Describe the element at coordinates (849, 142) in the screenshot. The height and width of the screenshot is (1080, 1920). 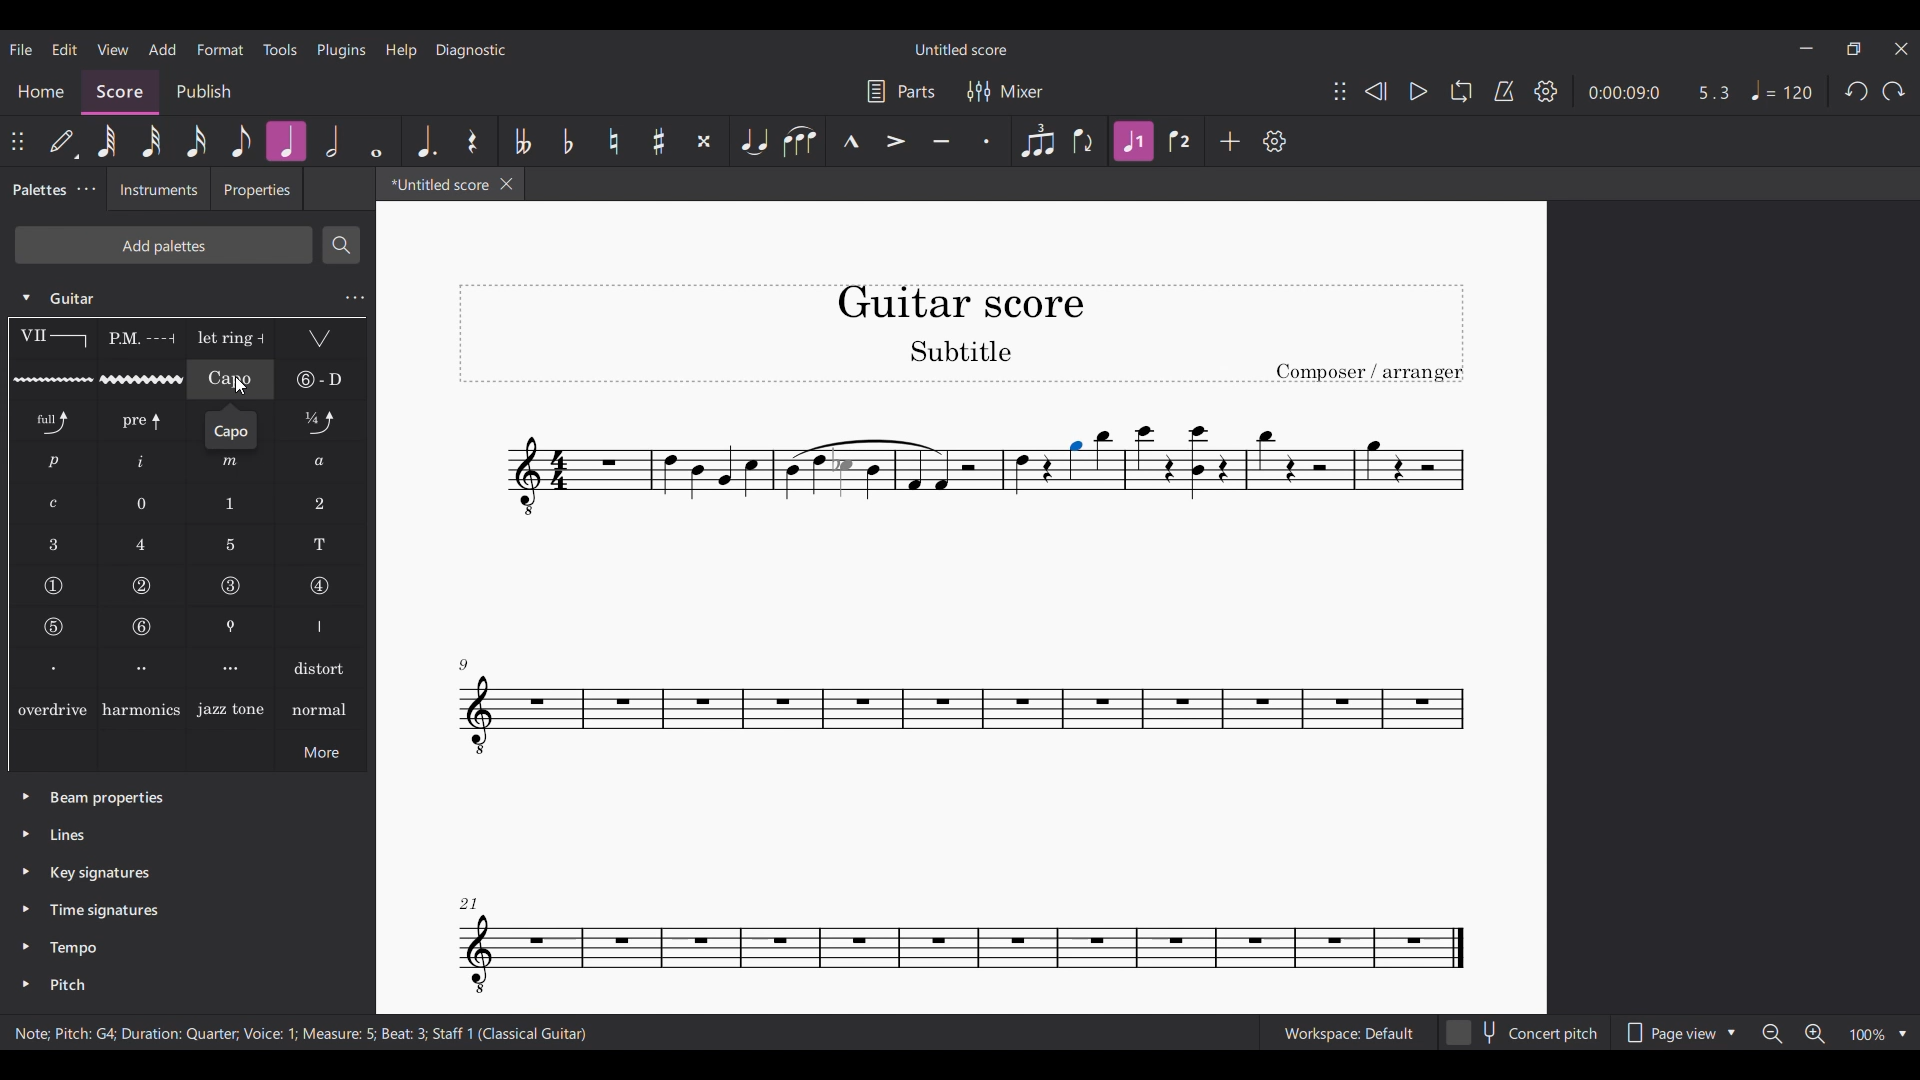
I see `Marcato` at that location.